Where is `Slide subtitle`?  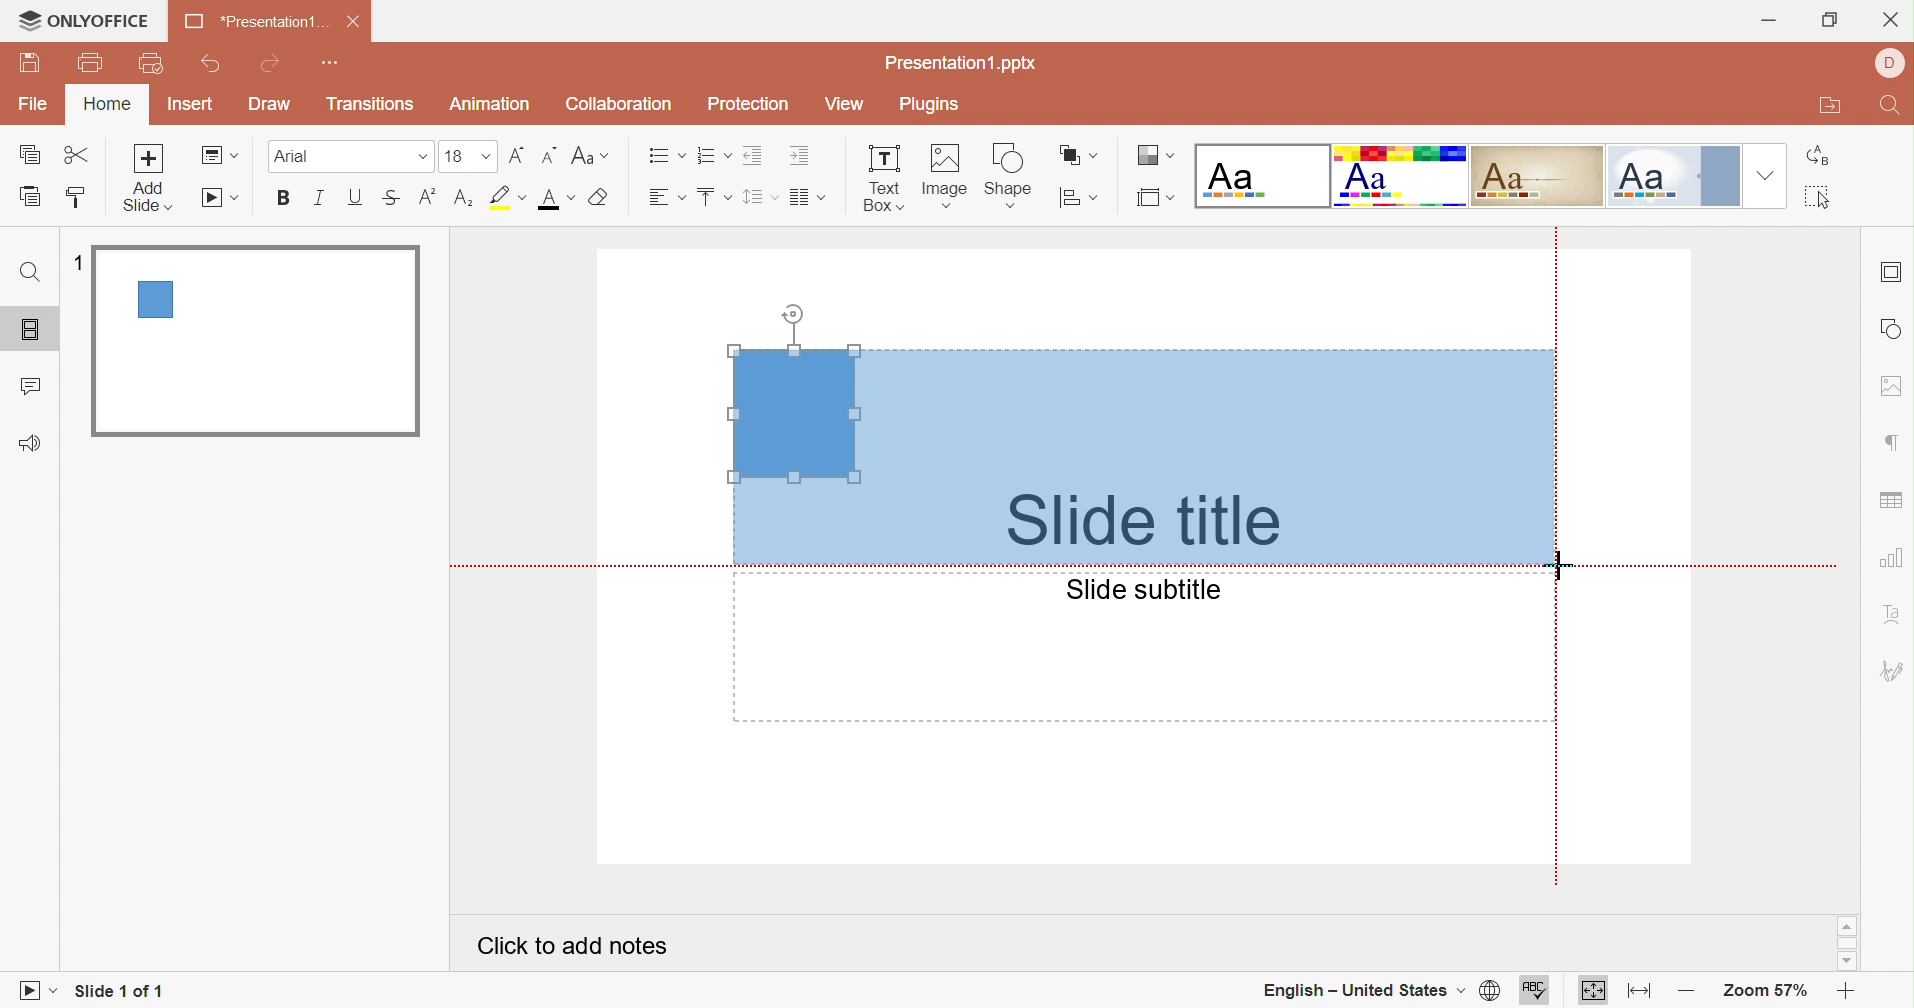 Slide subtitle is located at coordinates (1141, 589).